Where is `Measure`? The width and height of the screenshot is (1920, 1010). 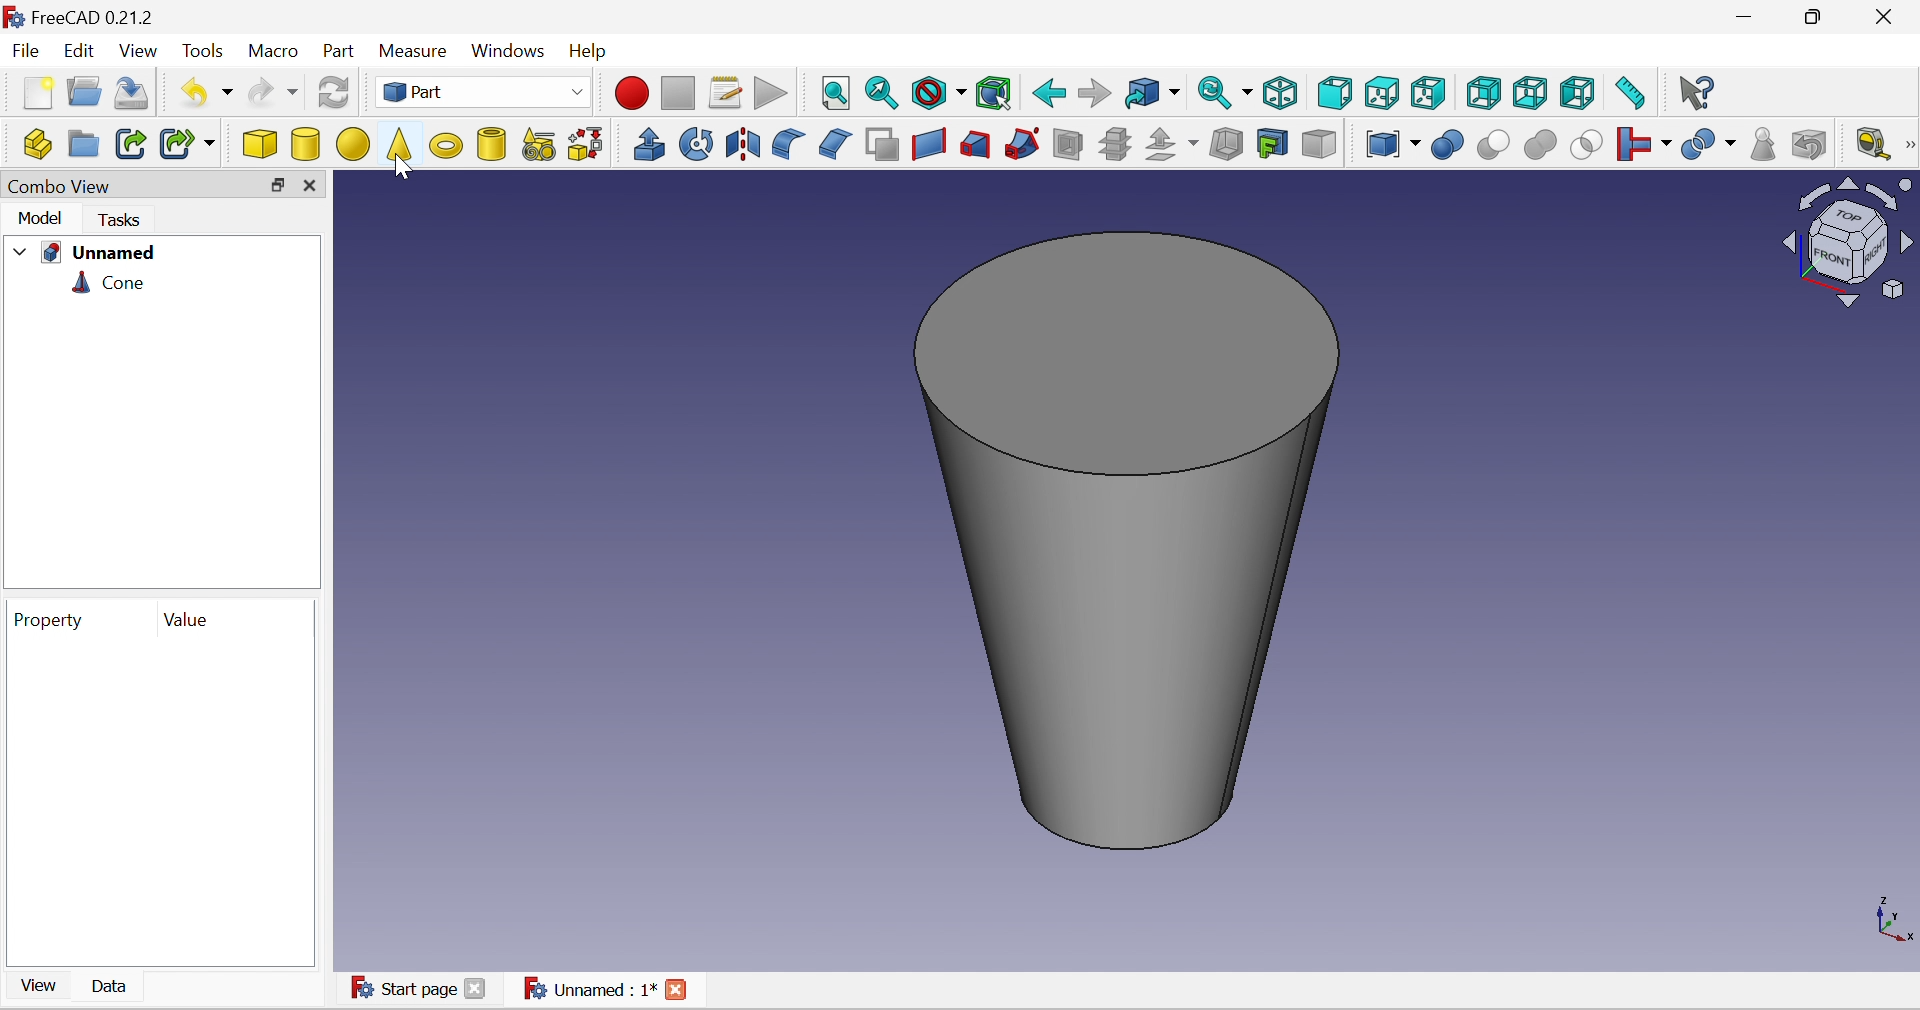 Measure is located at coordinates (414, 51).